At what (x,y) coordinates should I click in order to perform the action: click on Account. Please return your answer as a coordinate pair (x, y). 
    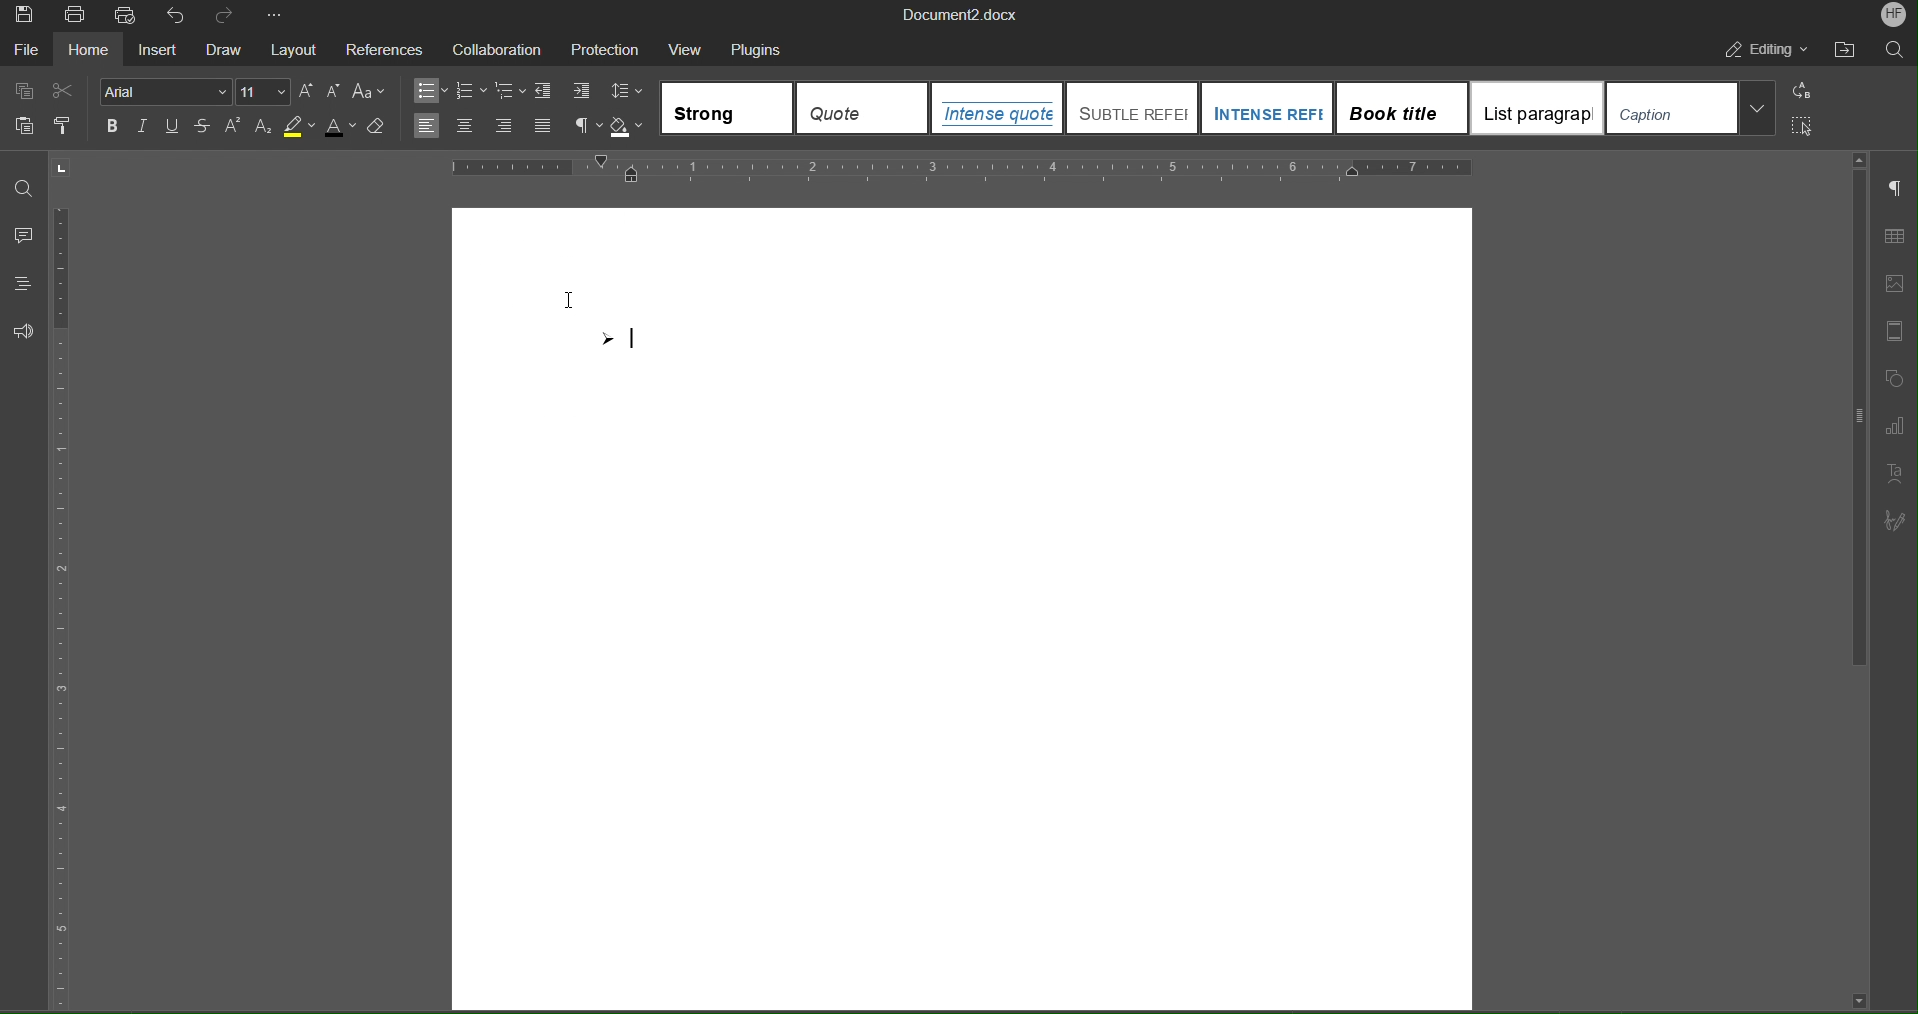
    Looking at the image, I should click on (1895, 15).